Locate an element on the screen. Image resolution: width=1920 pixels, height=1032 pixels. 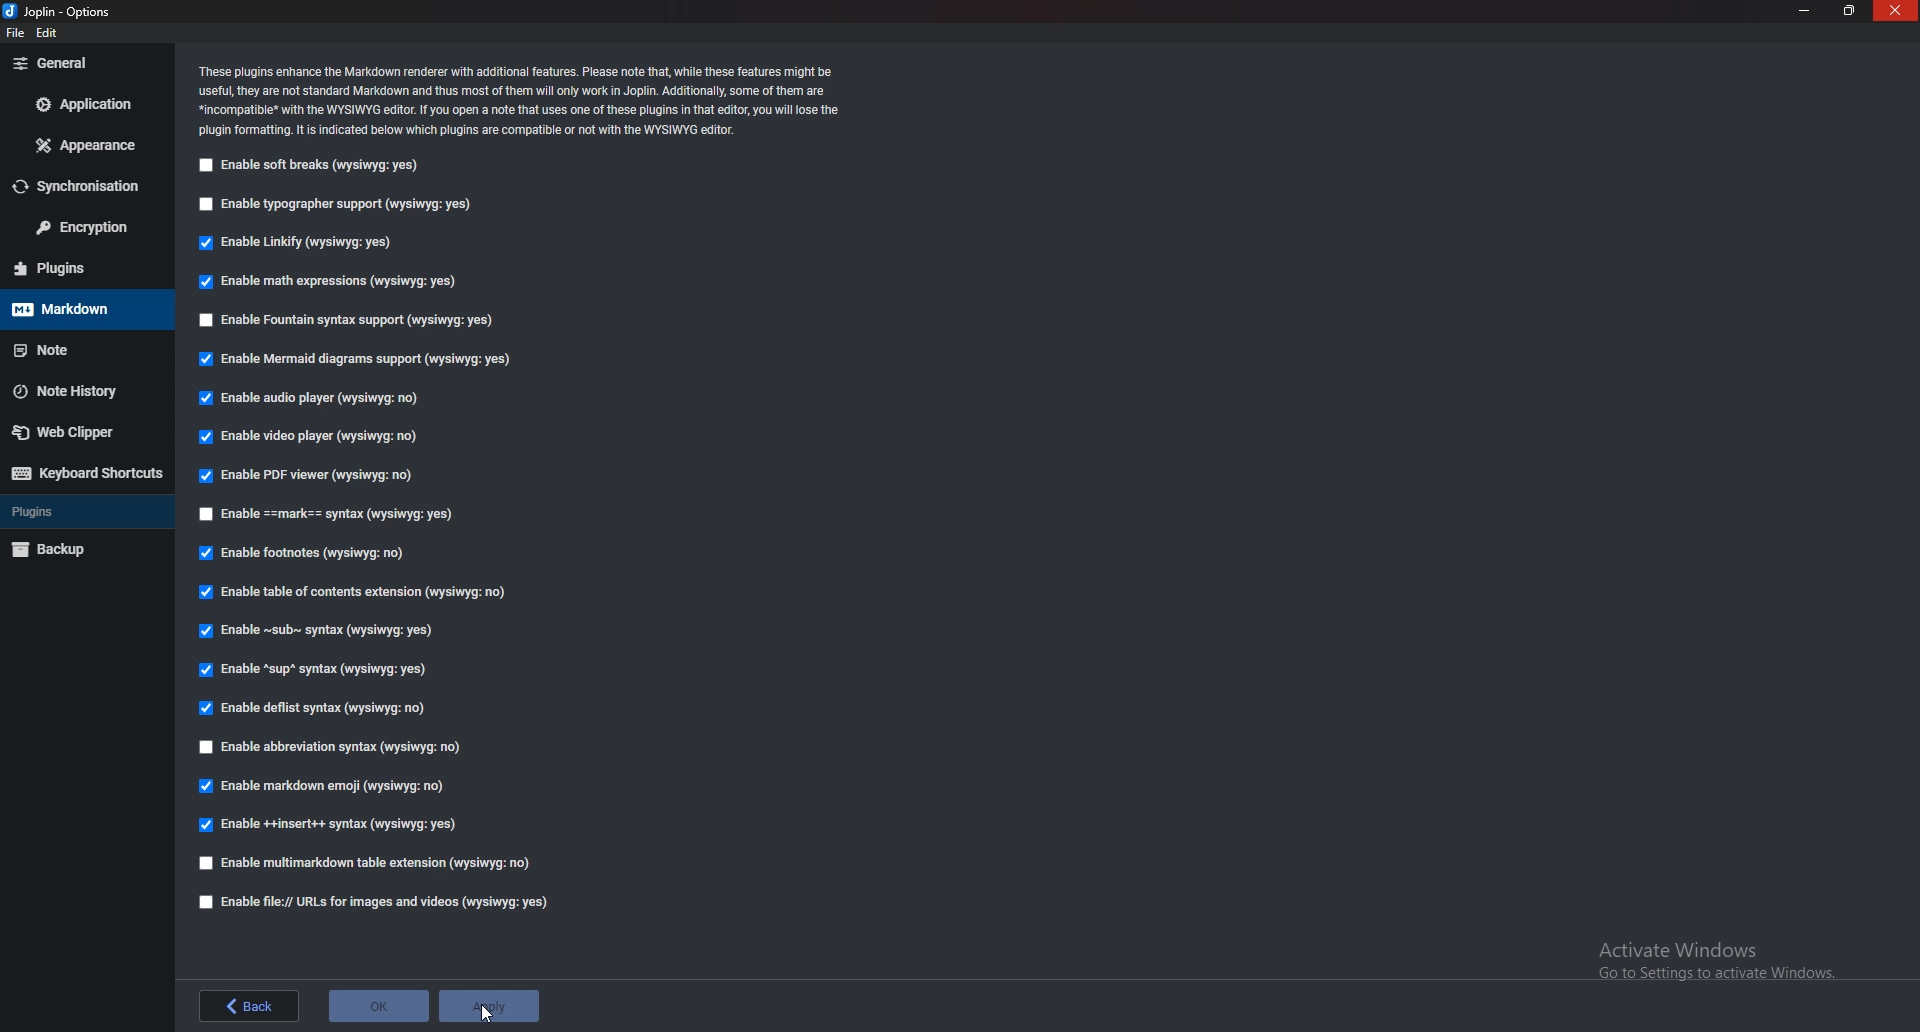
ok is located at coordinates (377, 1006).